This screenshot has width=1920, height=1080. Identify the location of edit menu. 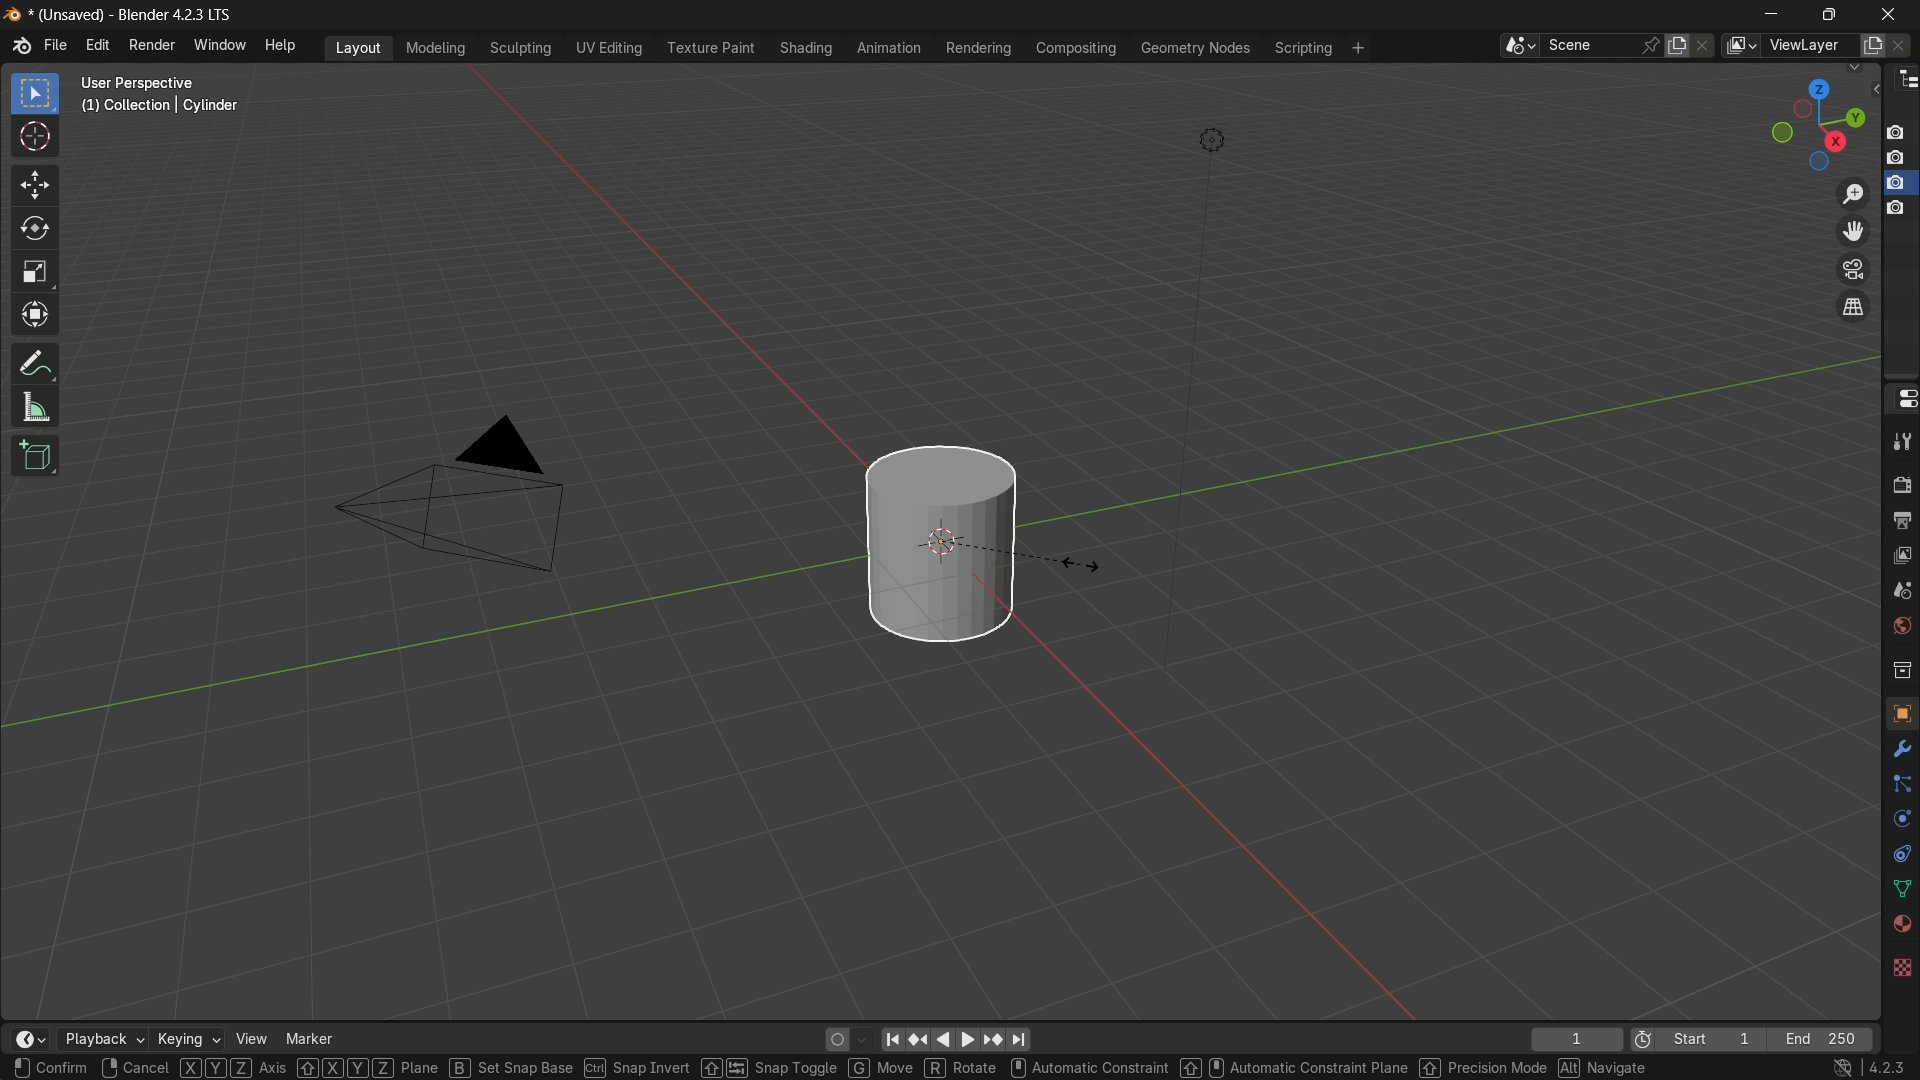
(99, 48).